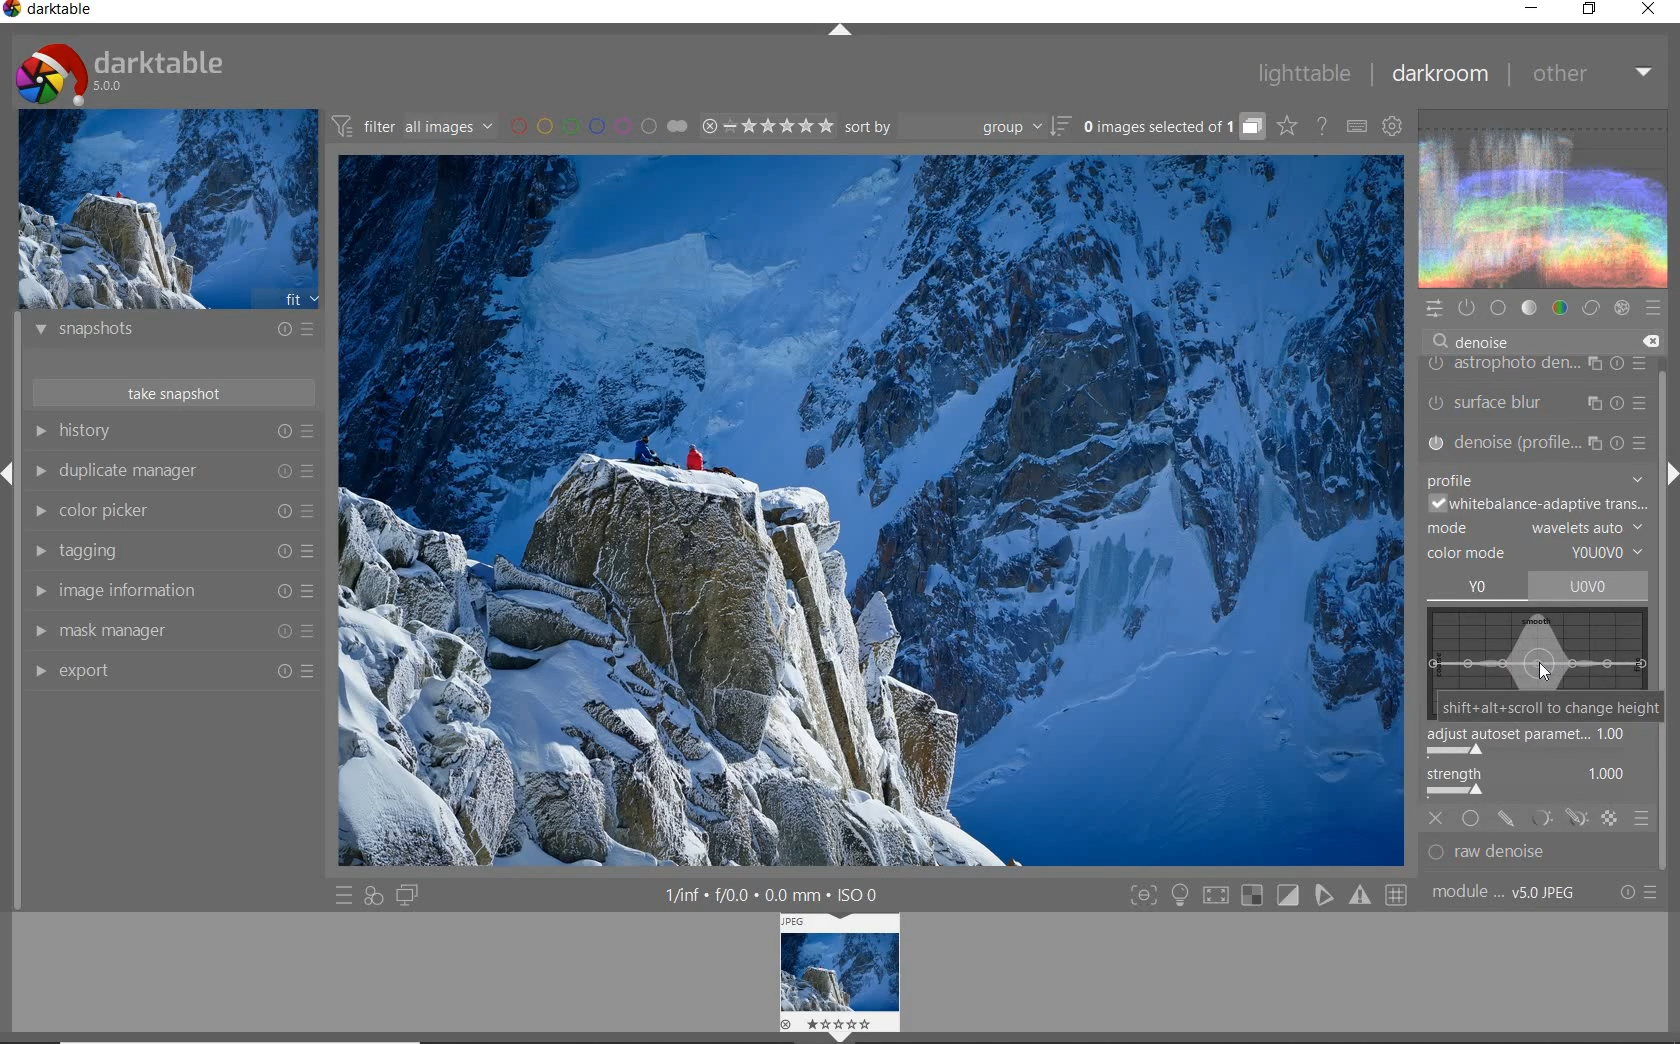 Image resolution: width=1680 pixels, height=1044 pixels. What do you see at coordinates (957, 127) in the screenshot?
I see `sort` at bounding box center [957, 127].